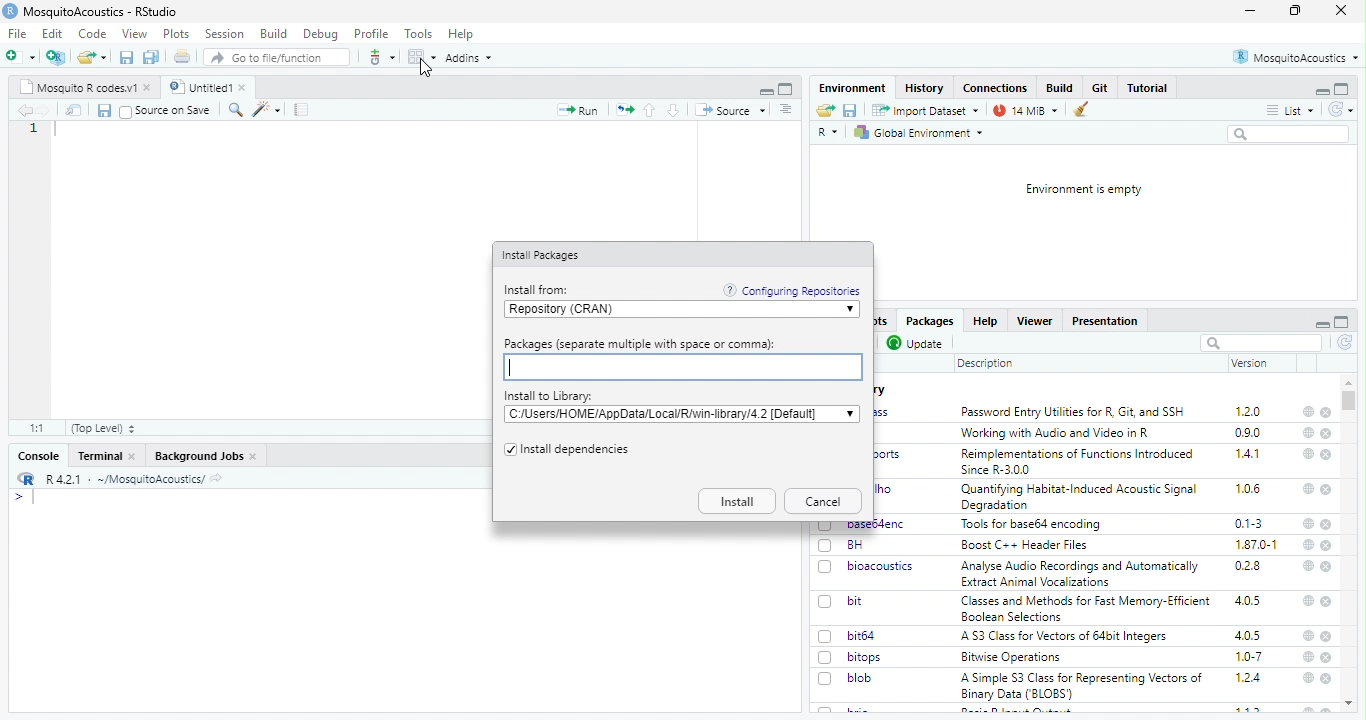 The height and width of the screenshot is (720, 1366). Describe the element at coordinates (27, 478) in the screenshot. I see `logo` at that location.